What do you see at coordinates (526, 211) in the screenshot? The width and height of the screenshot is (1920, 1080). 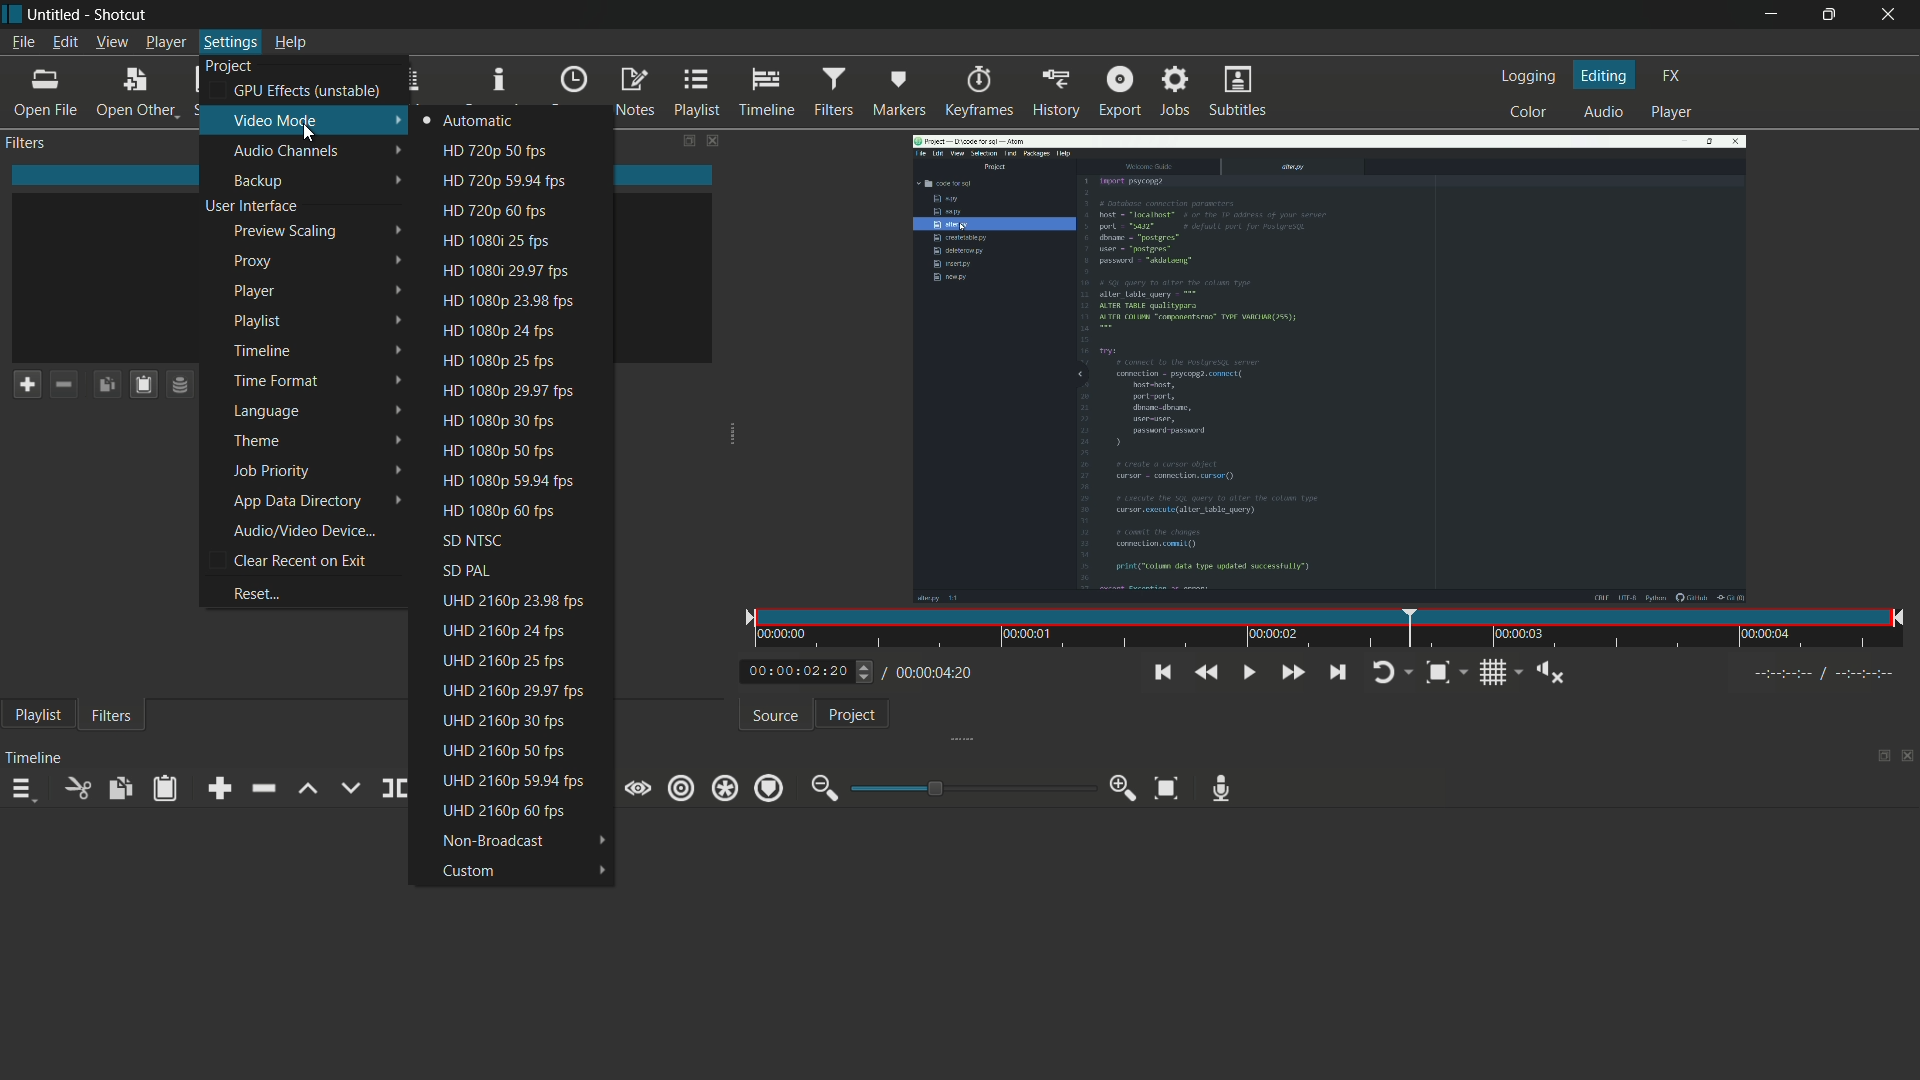 I see `hd 720p 60 fps` at bounding box center [526, 211].